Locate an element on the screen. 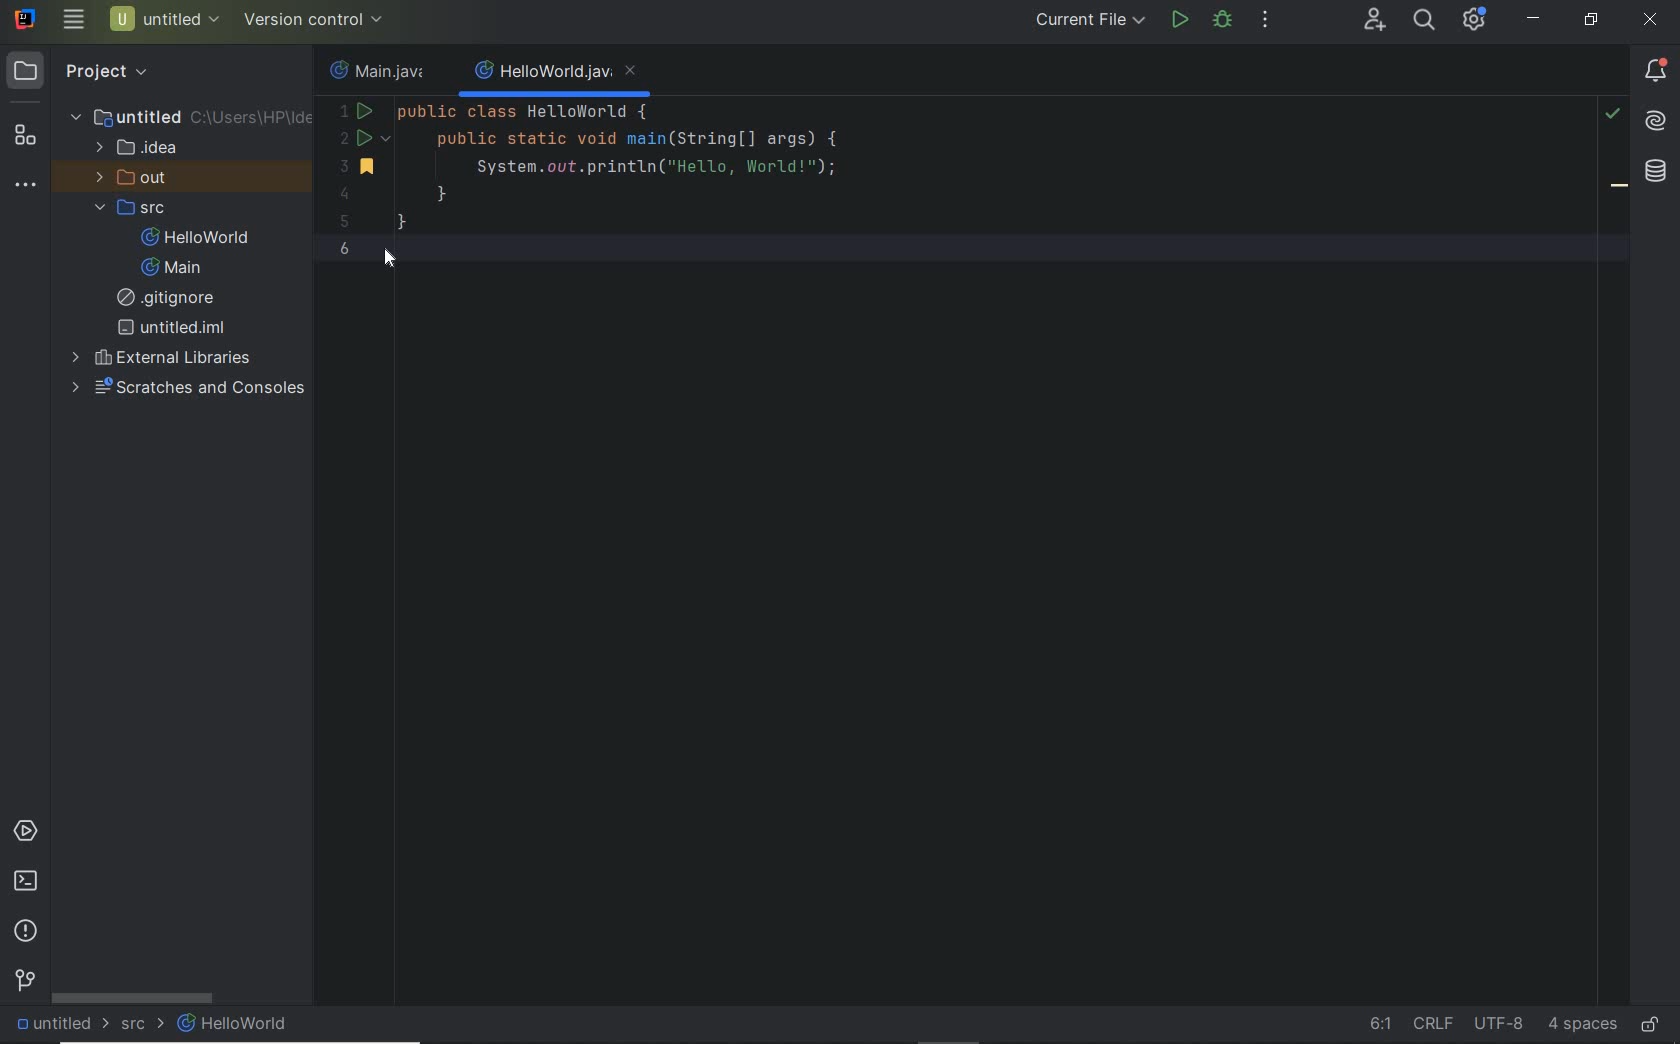 Image resolution: width=1680 pixels, height=1044 pixels. highlight problems is located at coordinates (1612, 114).